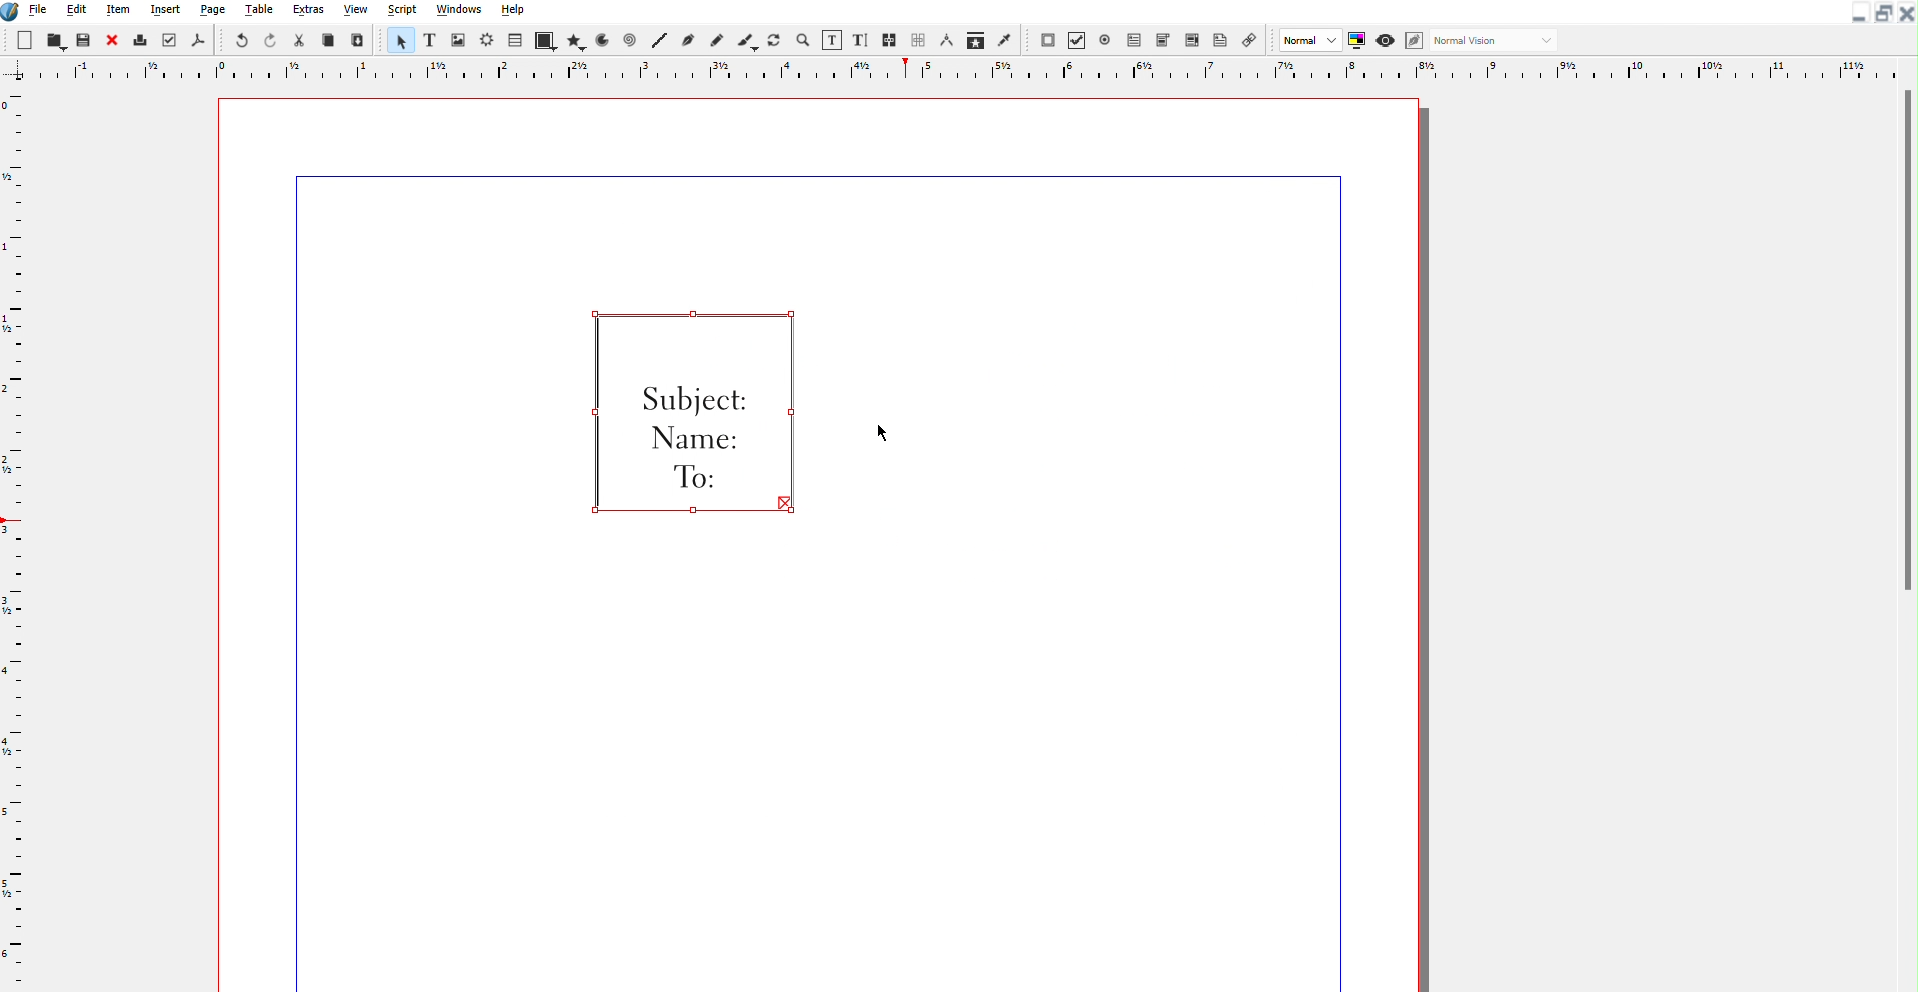 The height and width of the screenshot is (992, 1918). What do you see at coordinates (26, 41) in the screenshot?
I see `New` at bounding box center [26, 41].